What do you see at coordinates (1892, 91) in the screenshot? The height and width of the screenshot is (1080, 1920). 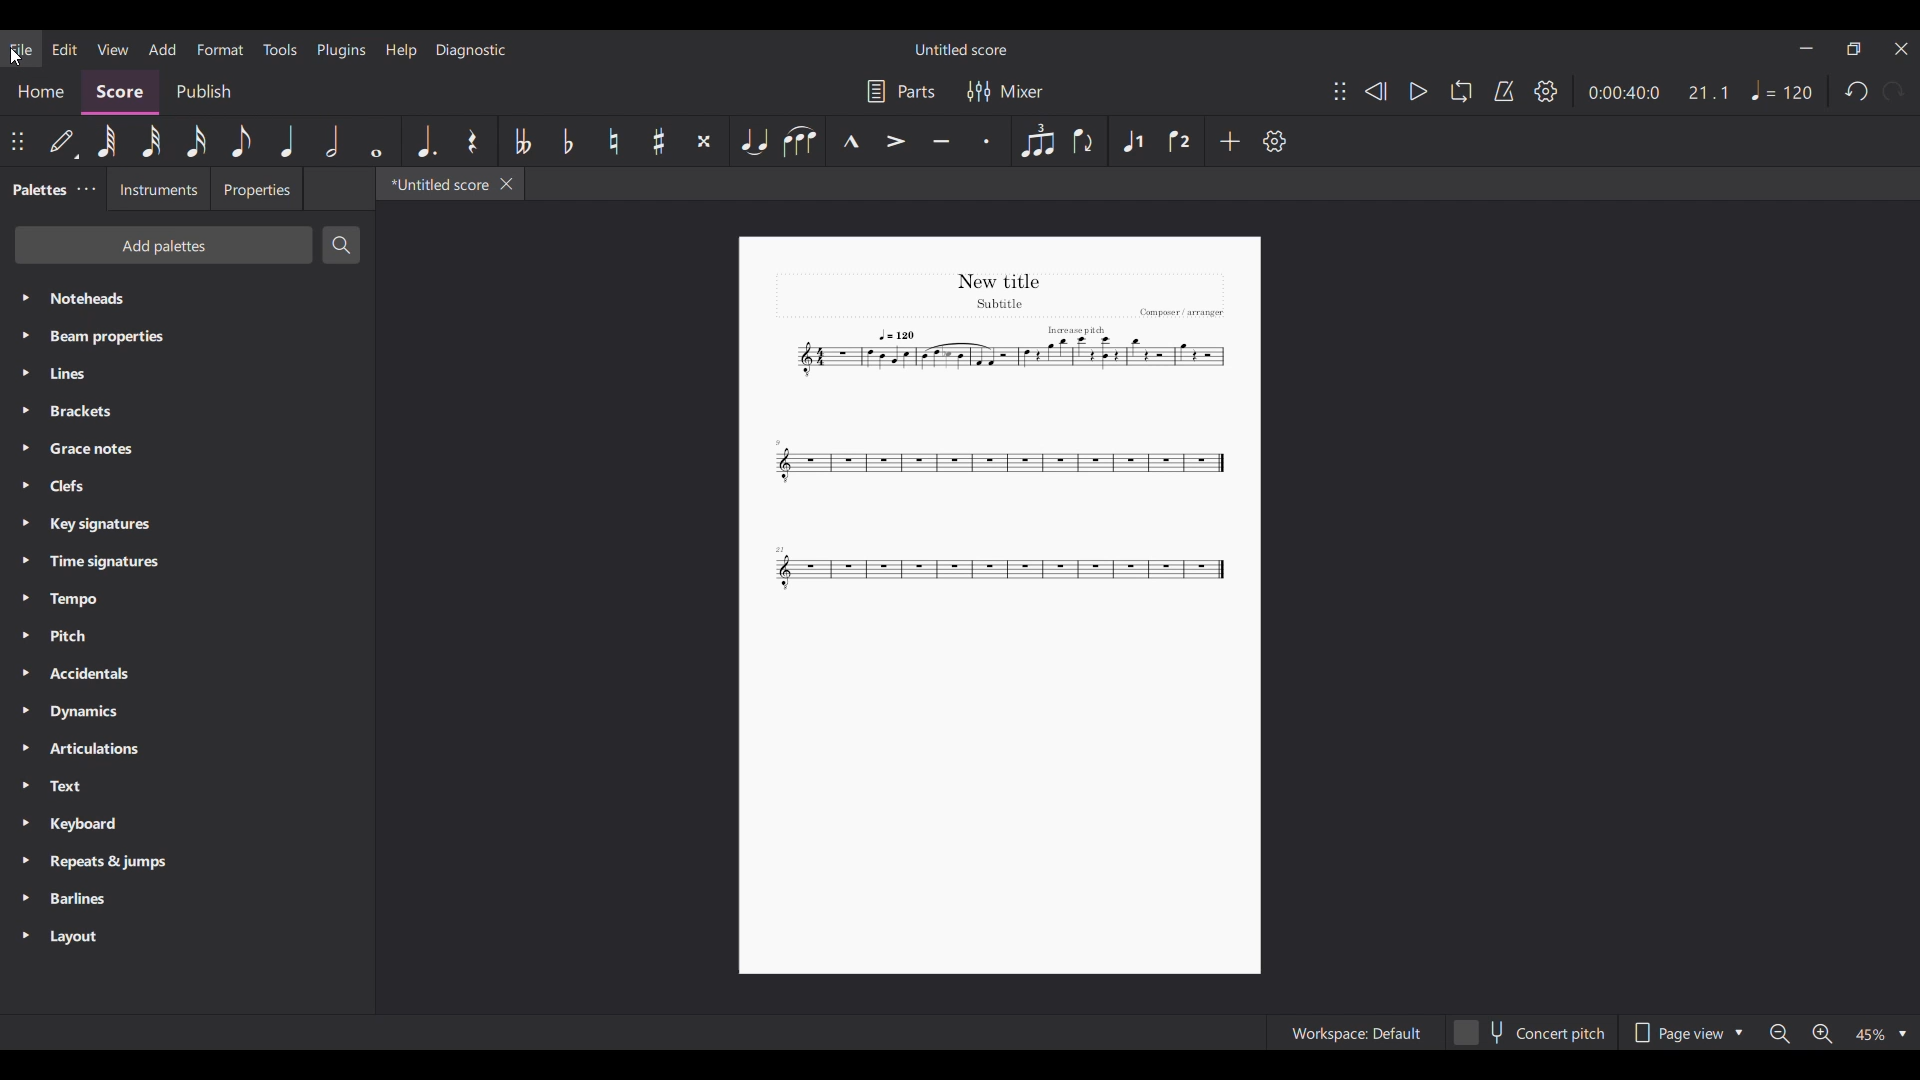 I see `Redo` at bounding box center [1892, 91].